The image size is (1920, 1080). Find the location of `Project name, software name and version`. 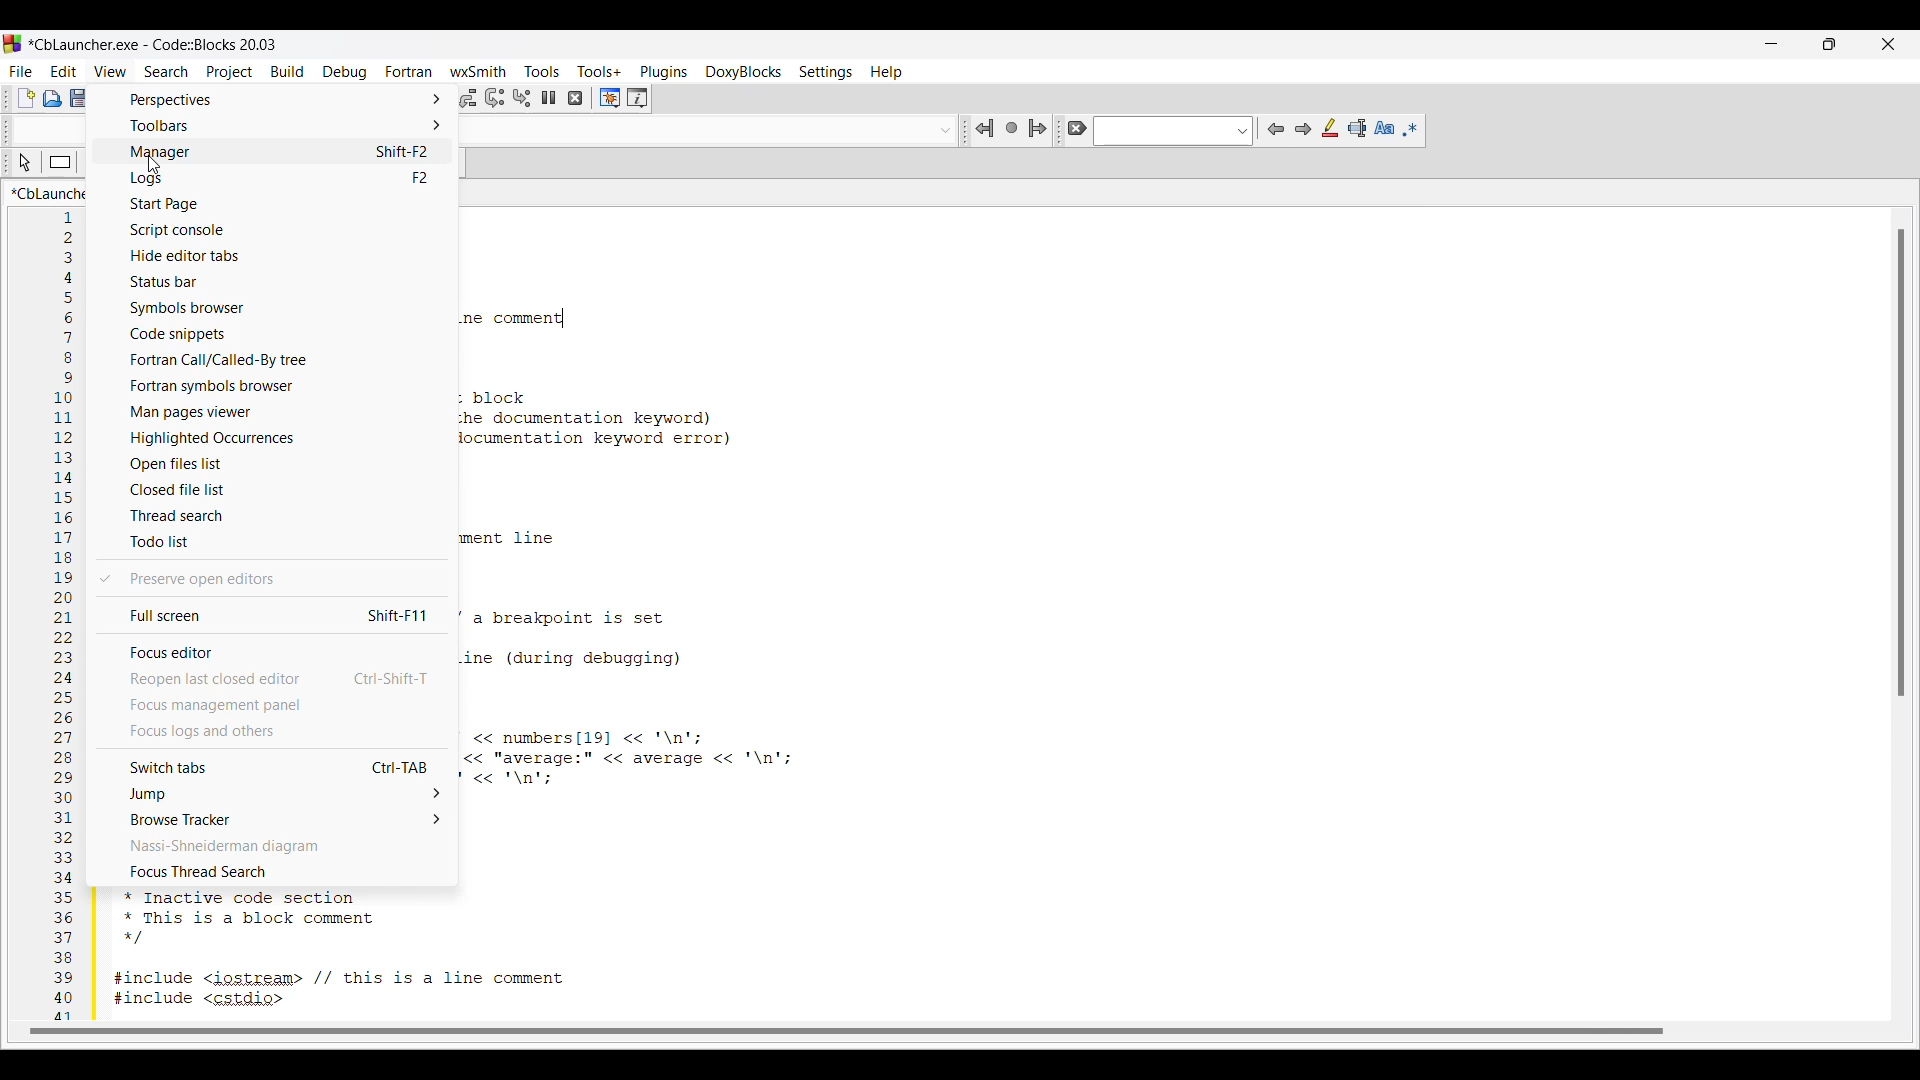

Project name, software name and version is located at coordinates (154, 44).